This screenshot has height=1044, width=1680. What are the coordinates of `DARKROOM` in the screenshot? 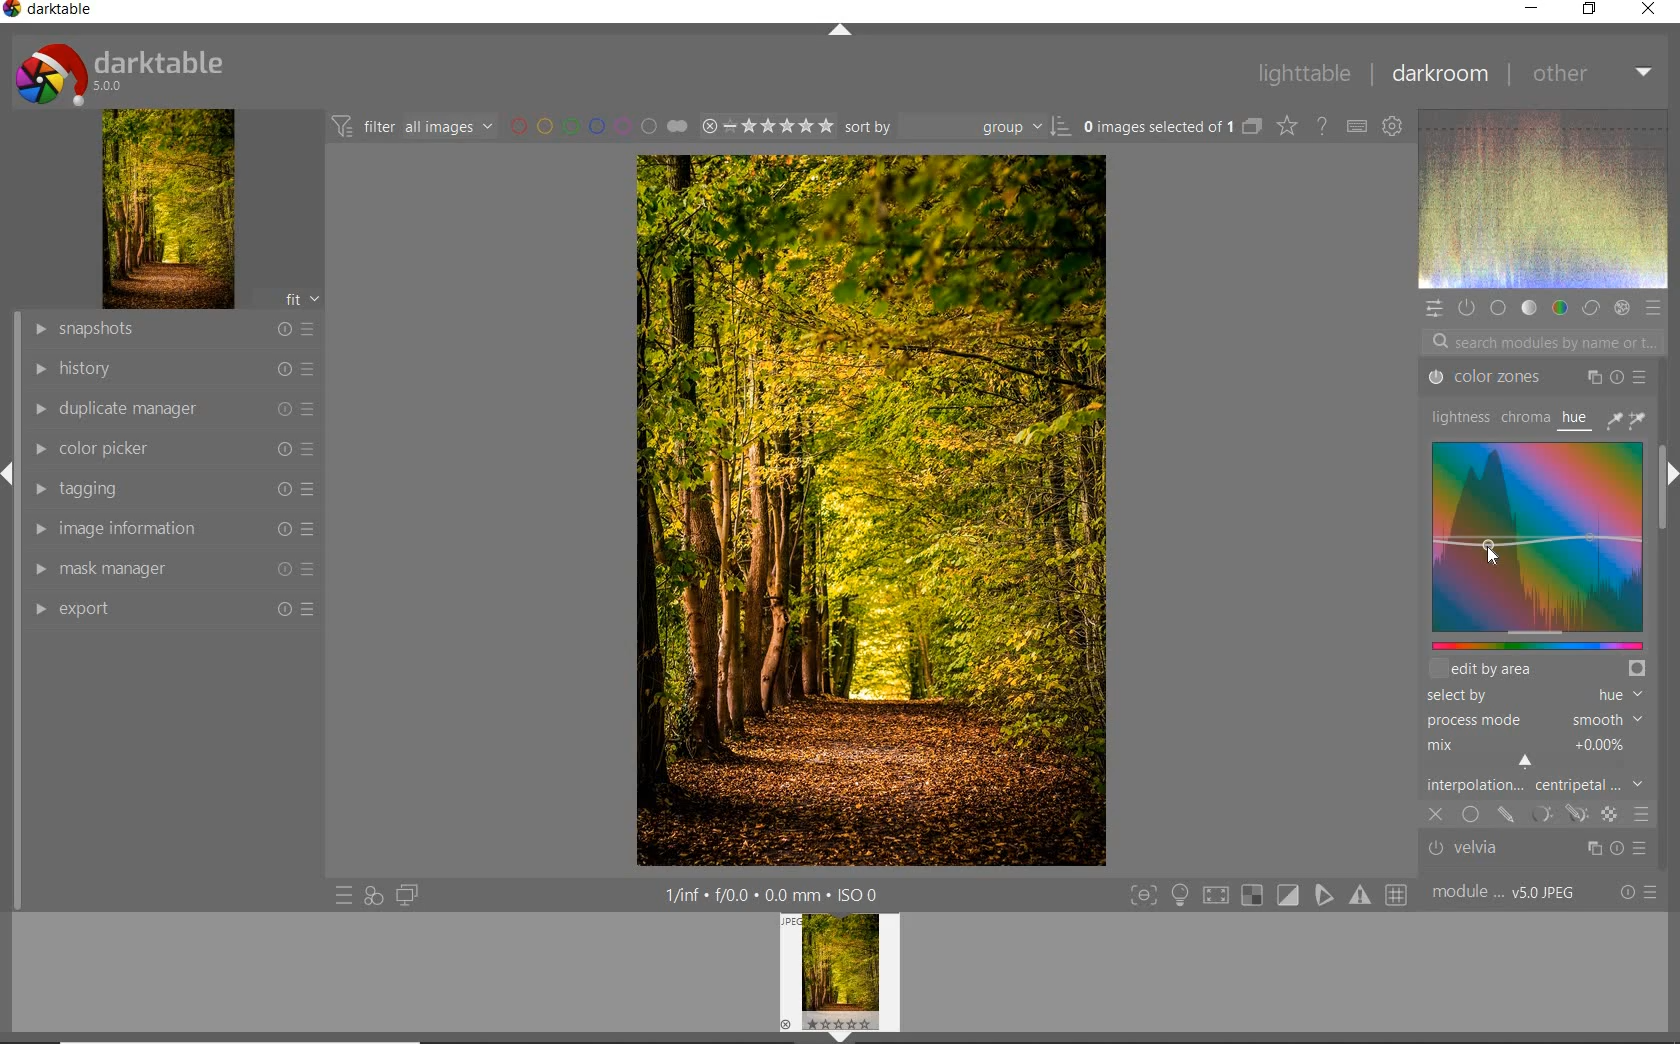 It's located at (1441, 76).